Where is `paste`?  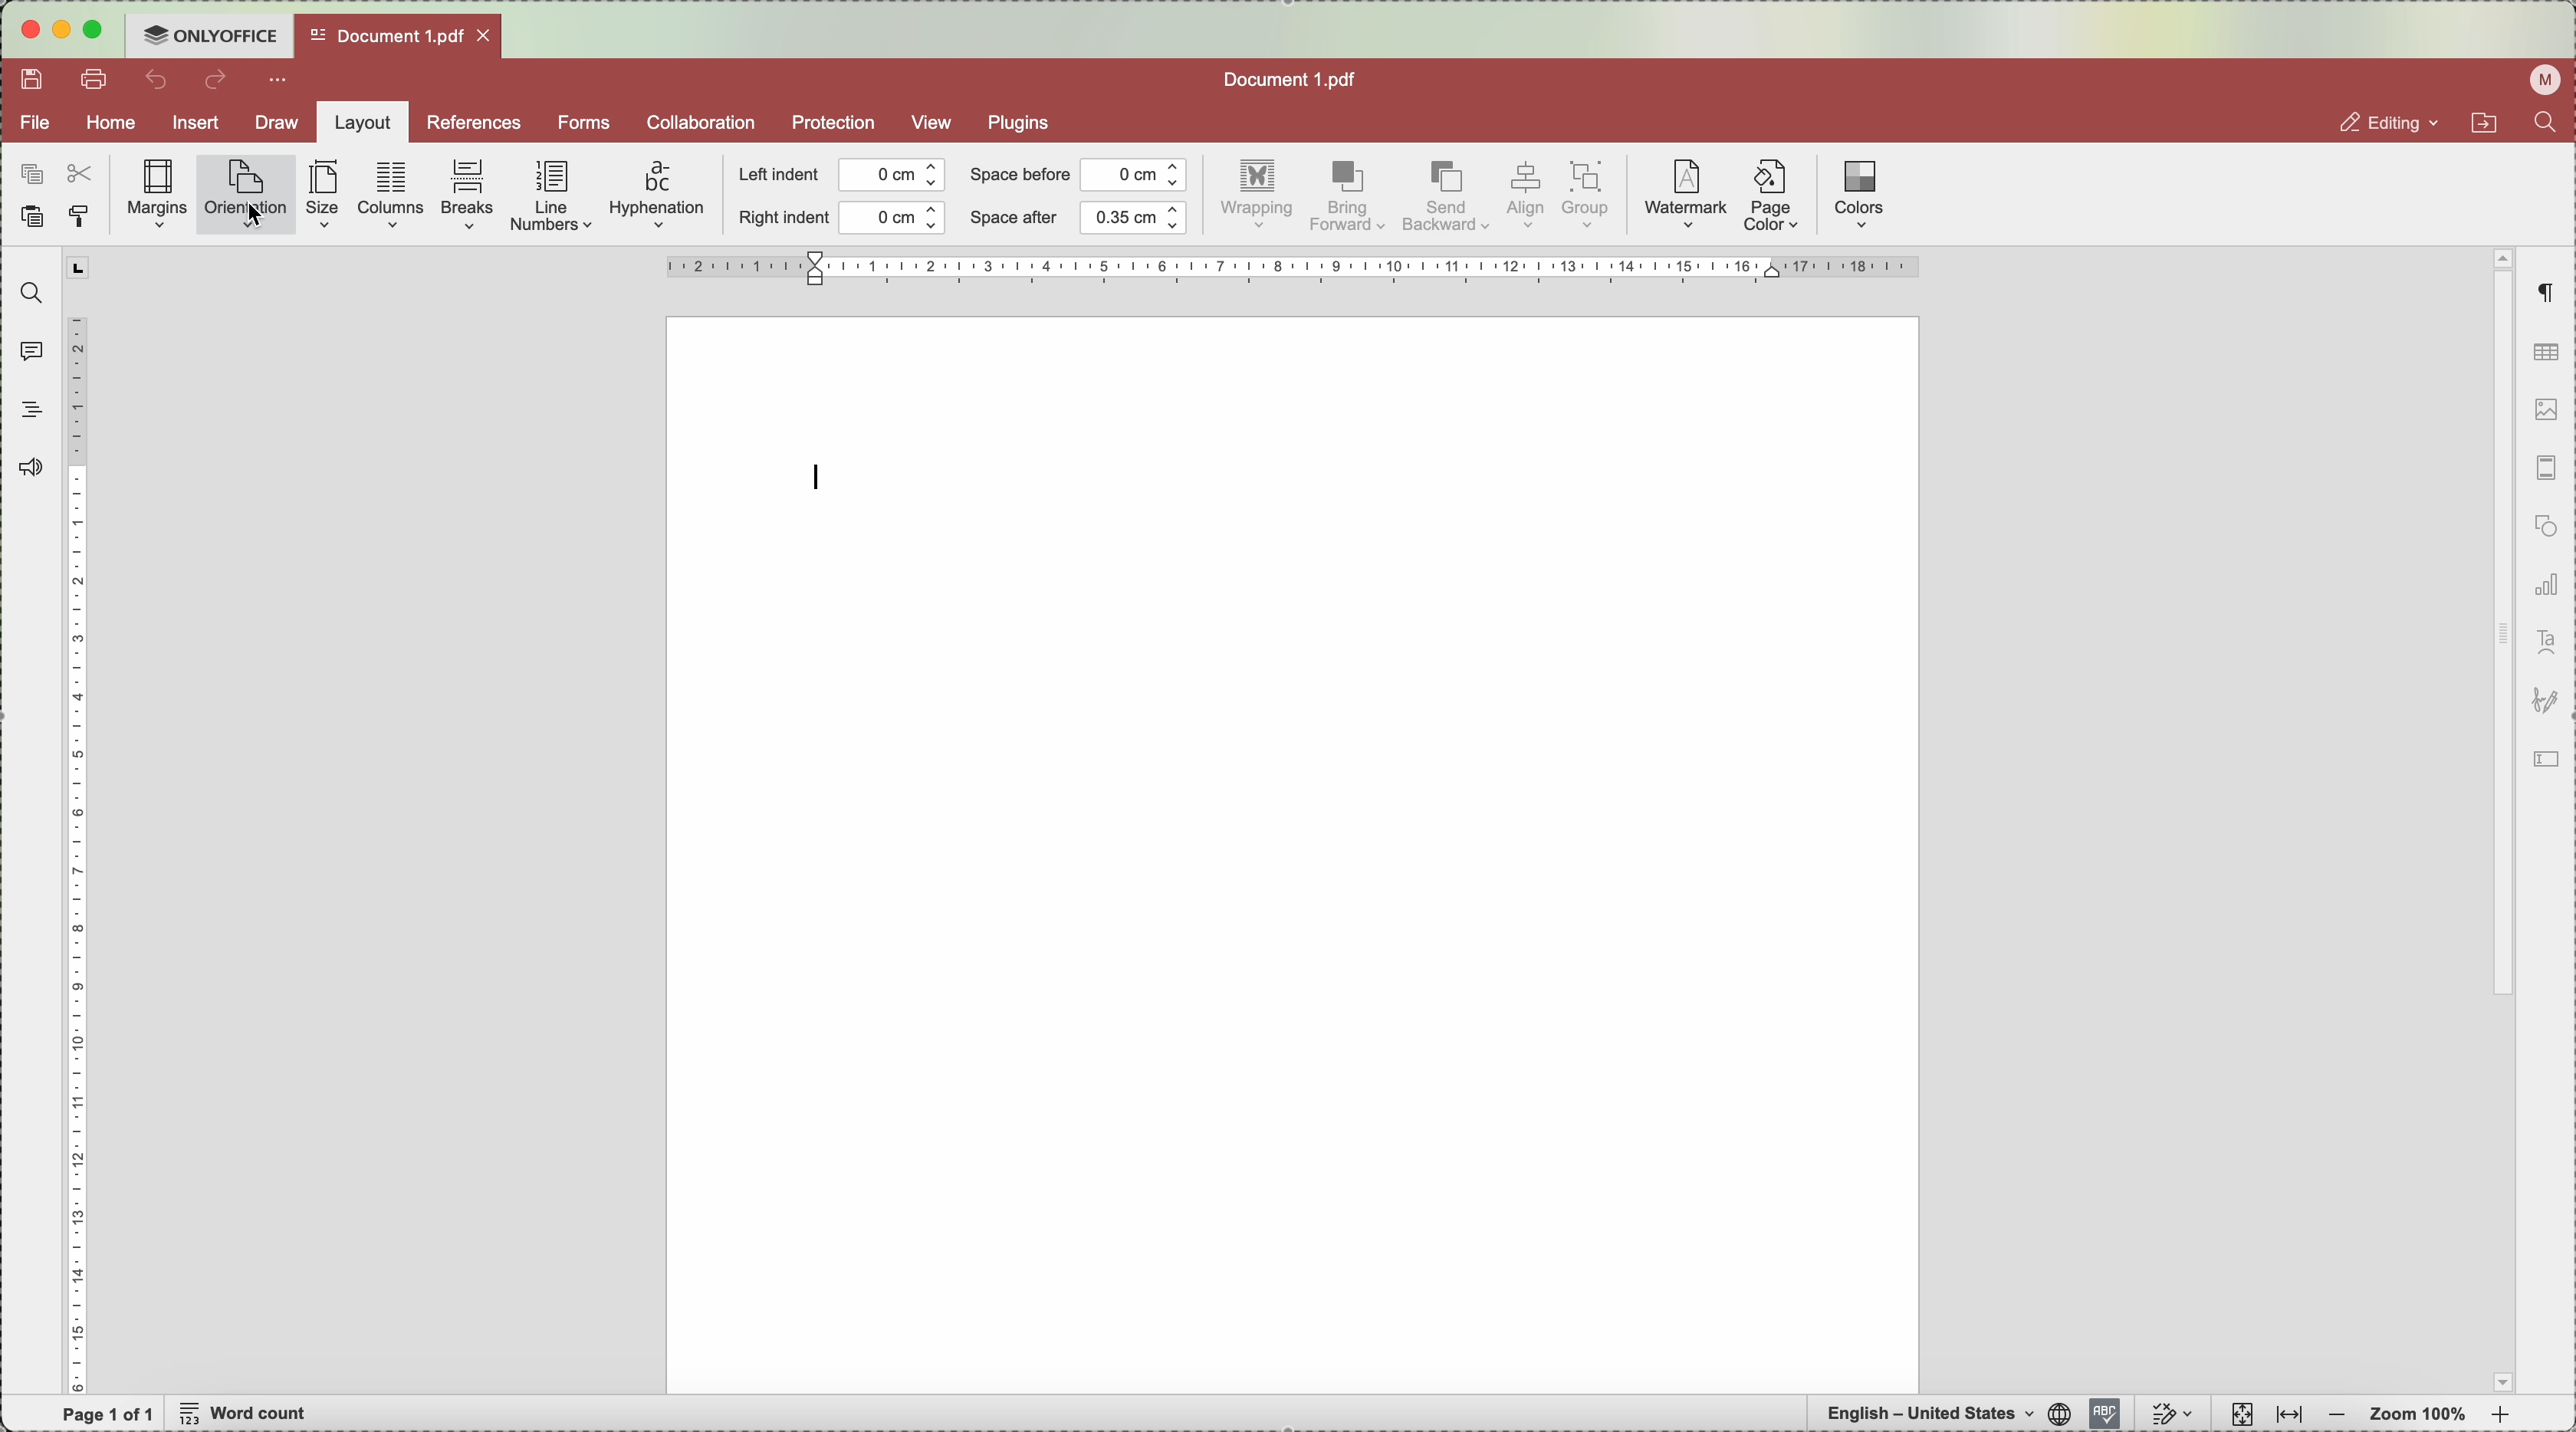 paste is located at coordinates (31, 220).